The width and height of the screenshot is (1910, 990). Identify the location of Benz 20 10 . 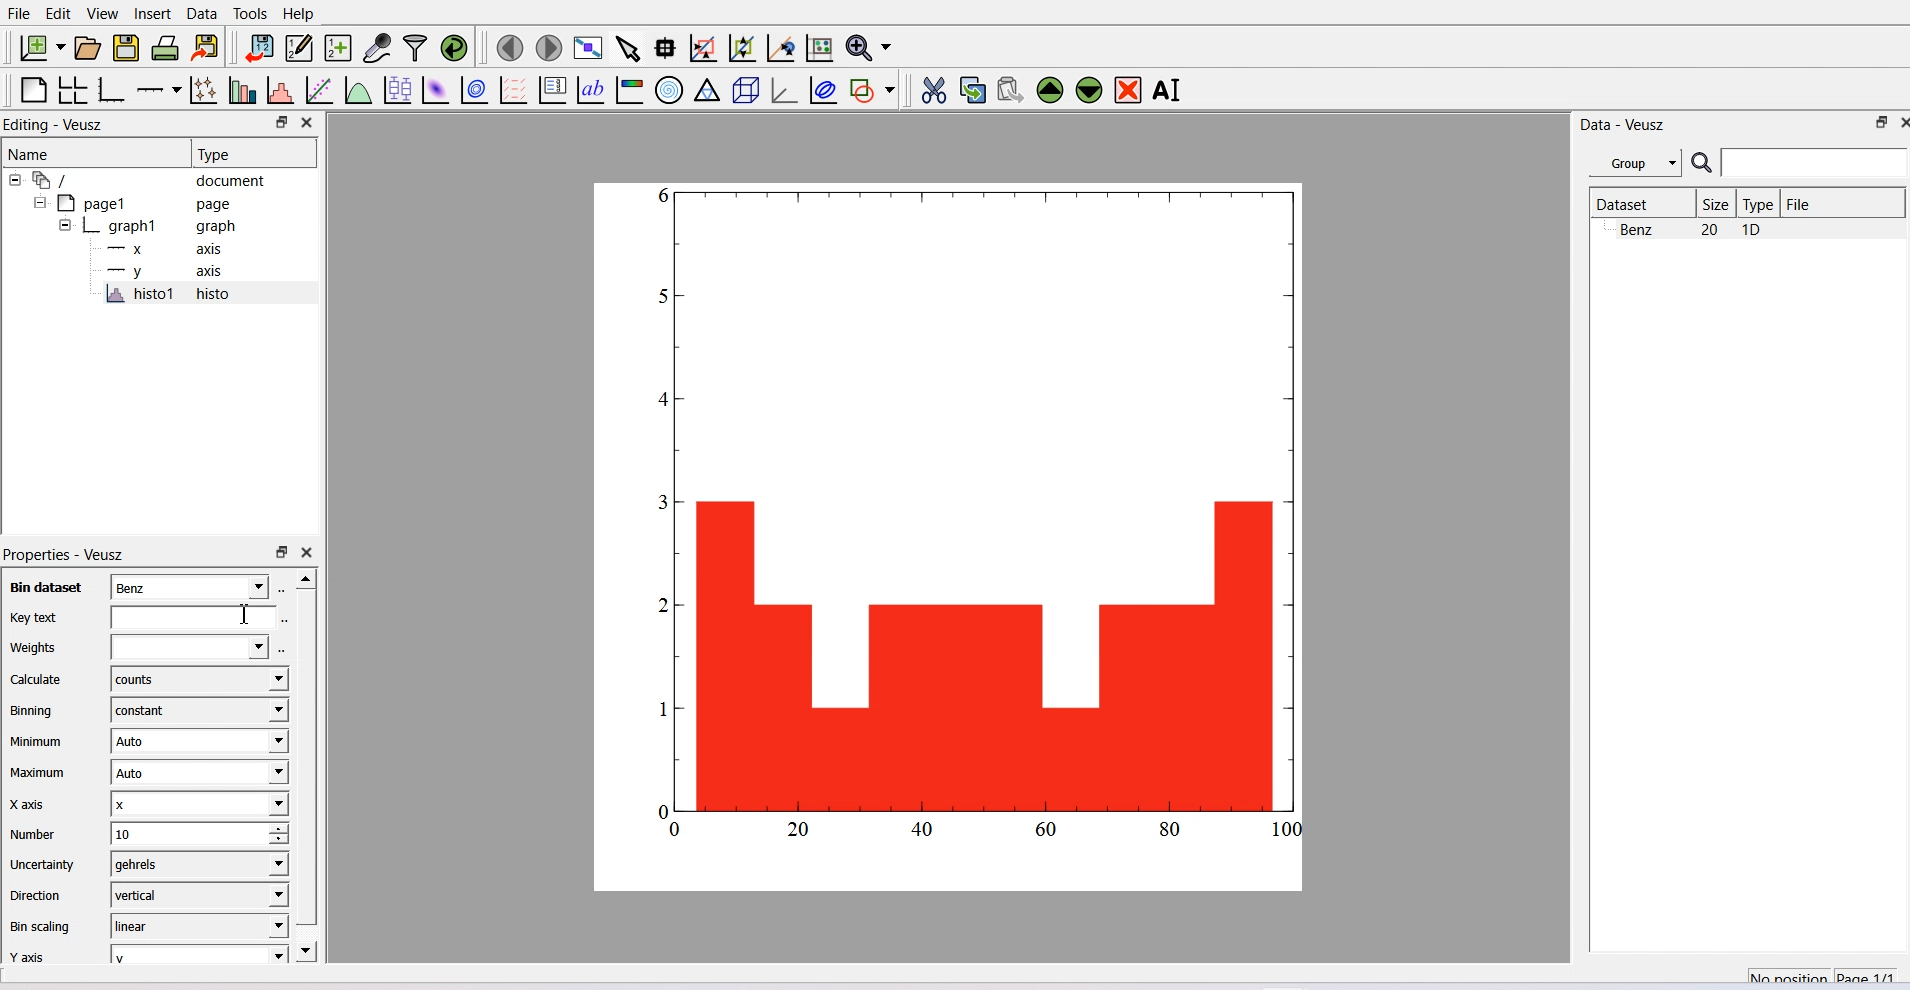
(1691, 229).